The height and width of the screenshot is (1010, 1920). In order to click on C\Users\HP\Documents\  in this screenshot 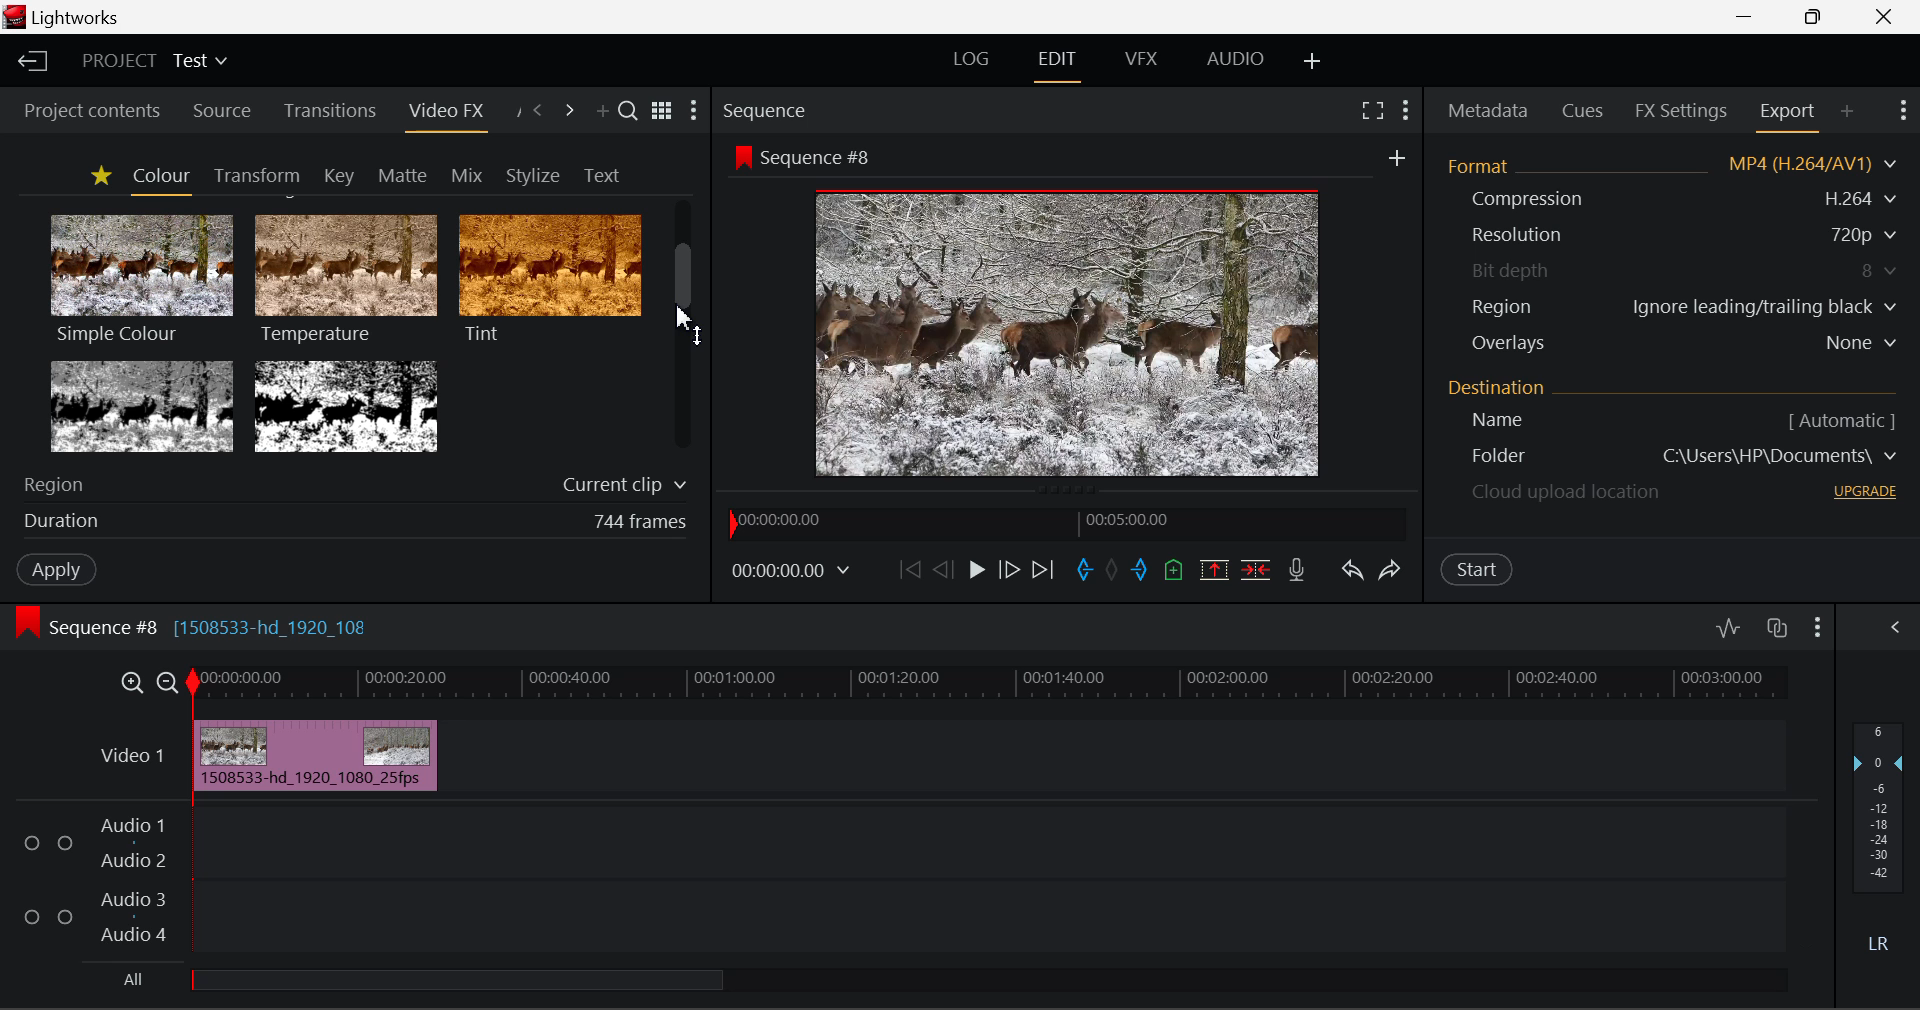, I will do `click(1780, 455)`.